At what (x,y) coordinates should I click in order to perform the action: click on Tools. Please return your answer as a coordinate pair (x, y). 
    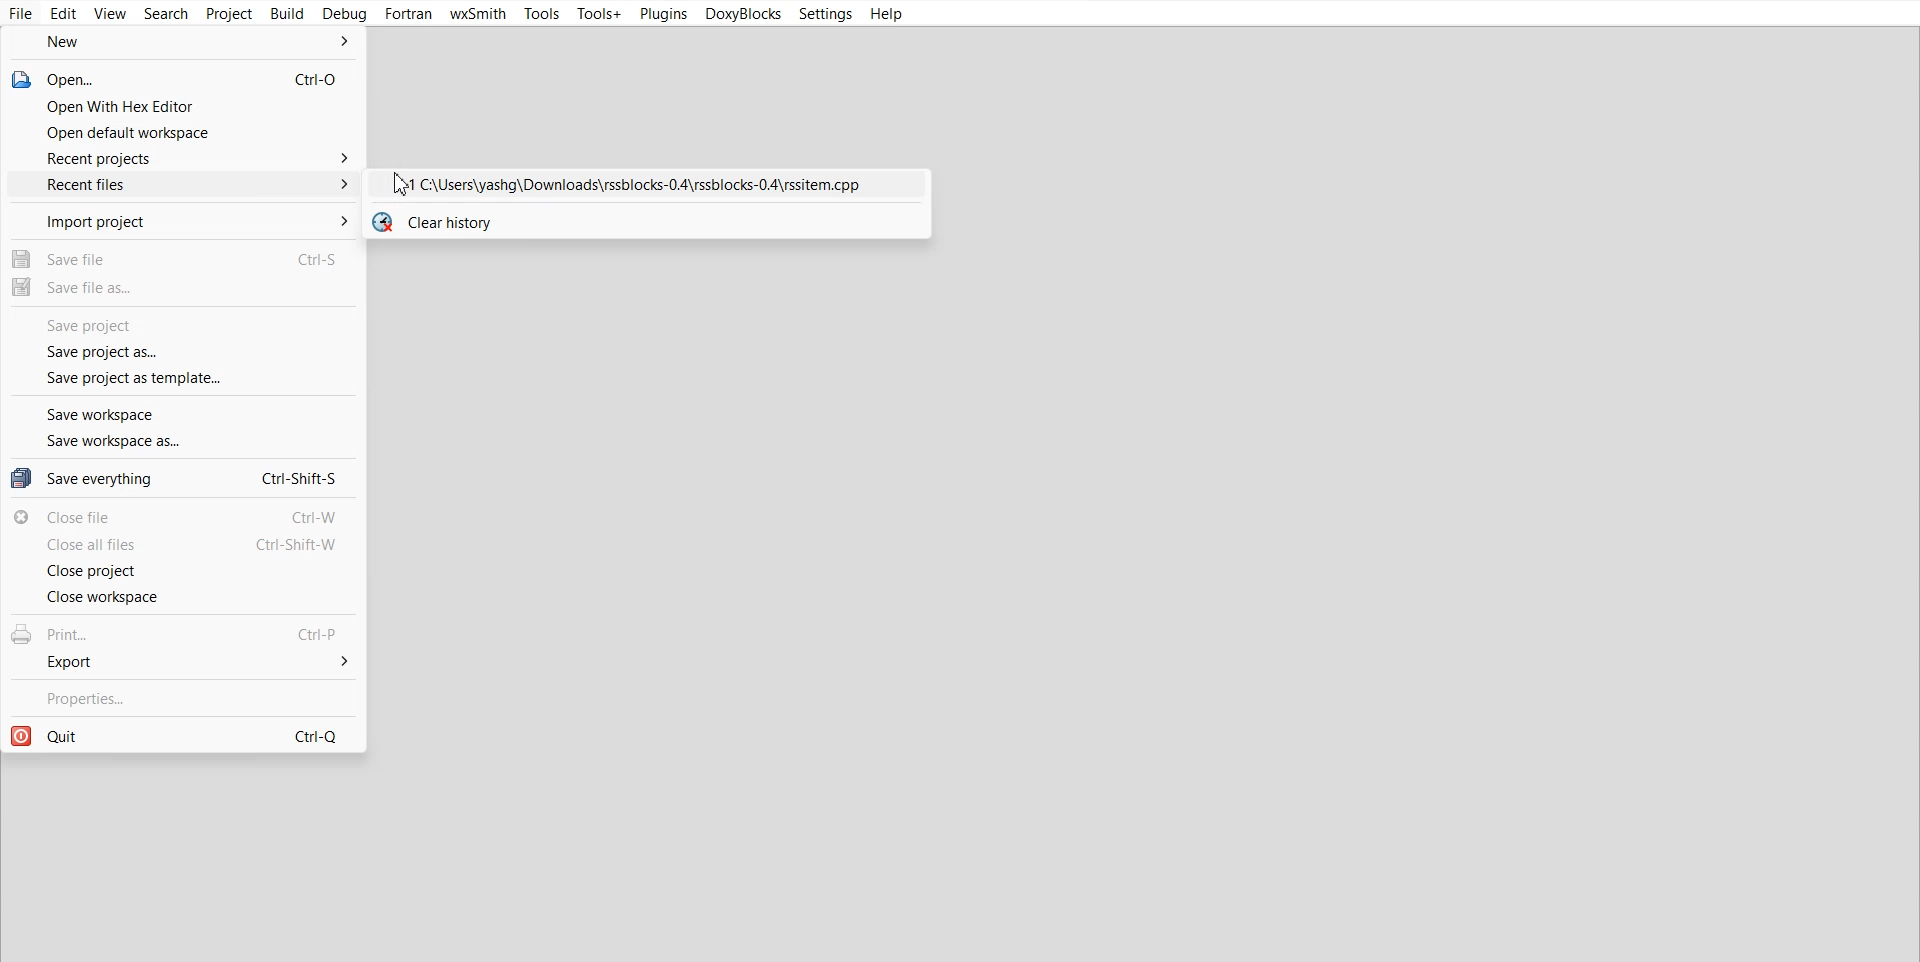
    Looking at the image, I should click on (541, 15).